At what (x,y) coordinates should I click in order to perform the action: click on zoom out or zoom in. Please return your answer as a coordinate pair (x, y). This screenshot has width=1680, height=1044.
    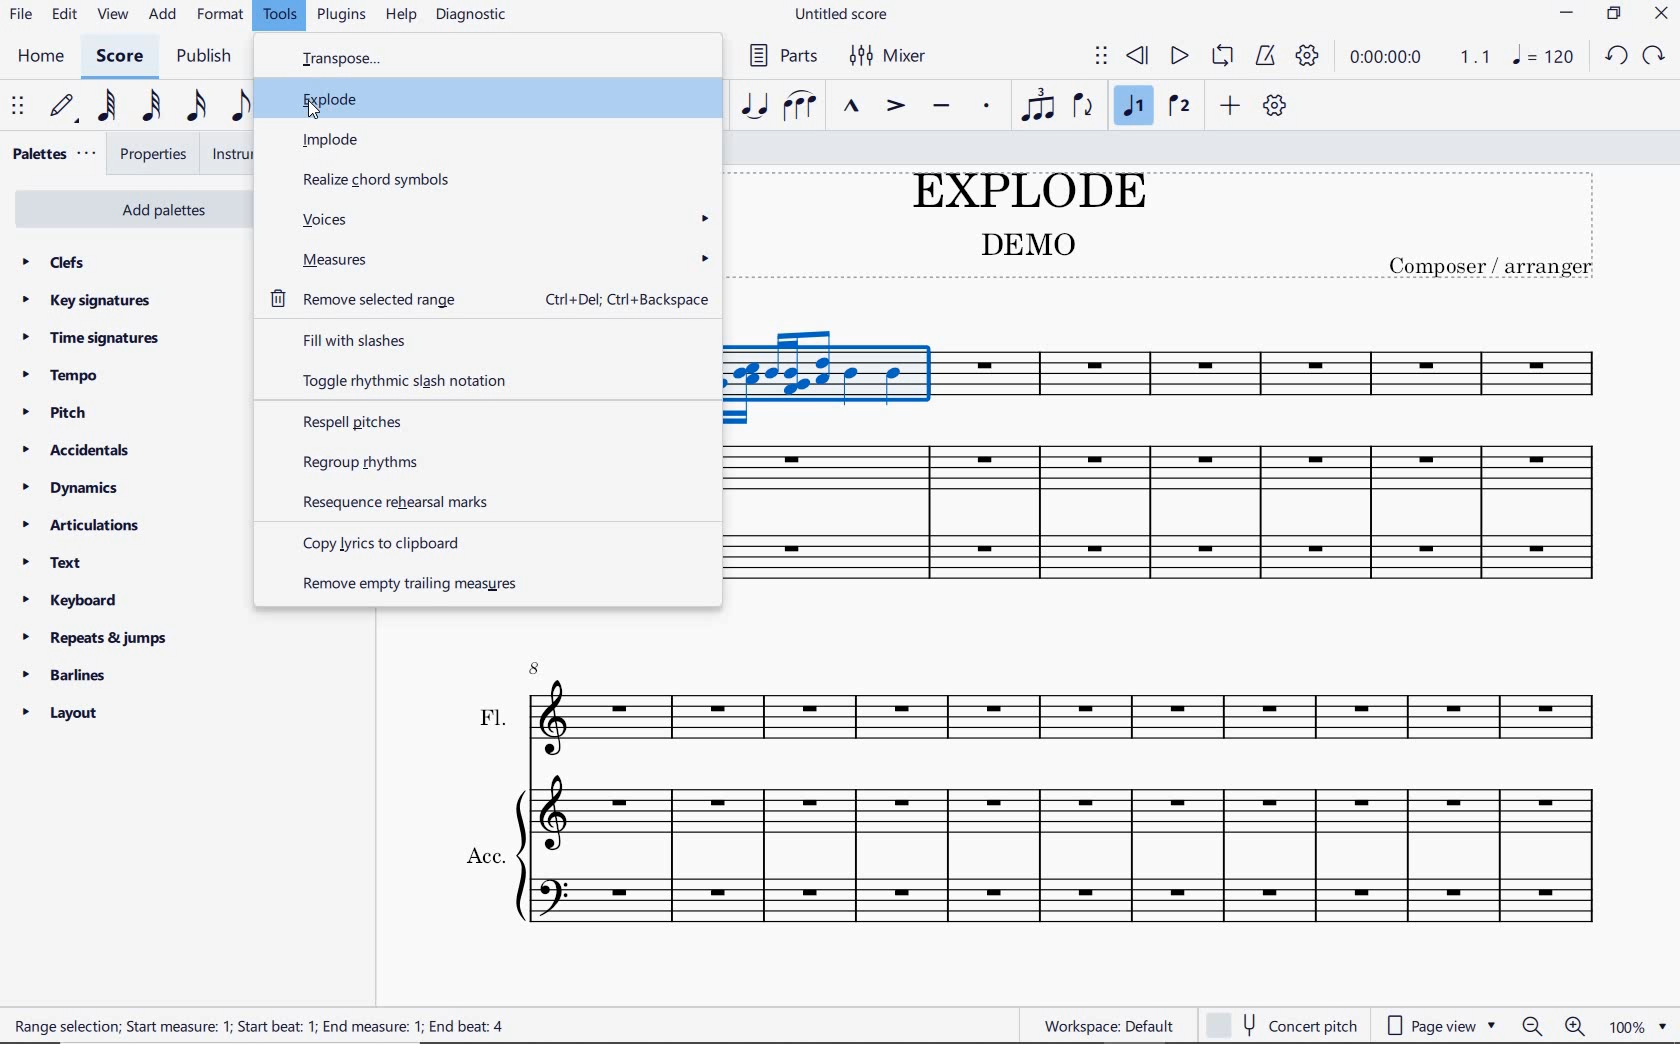
    Looking at the image, I should click on (1554, 1024).